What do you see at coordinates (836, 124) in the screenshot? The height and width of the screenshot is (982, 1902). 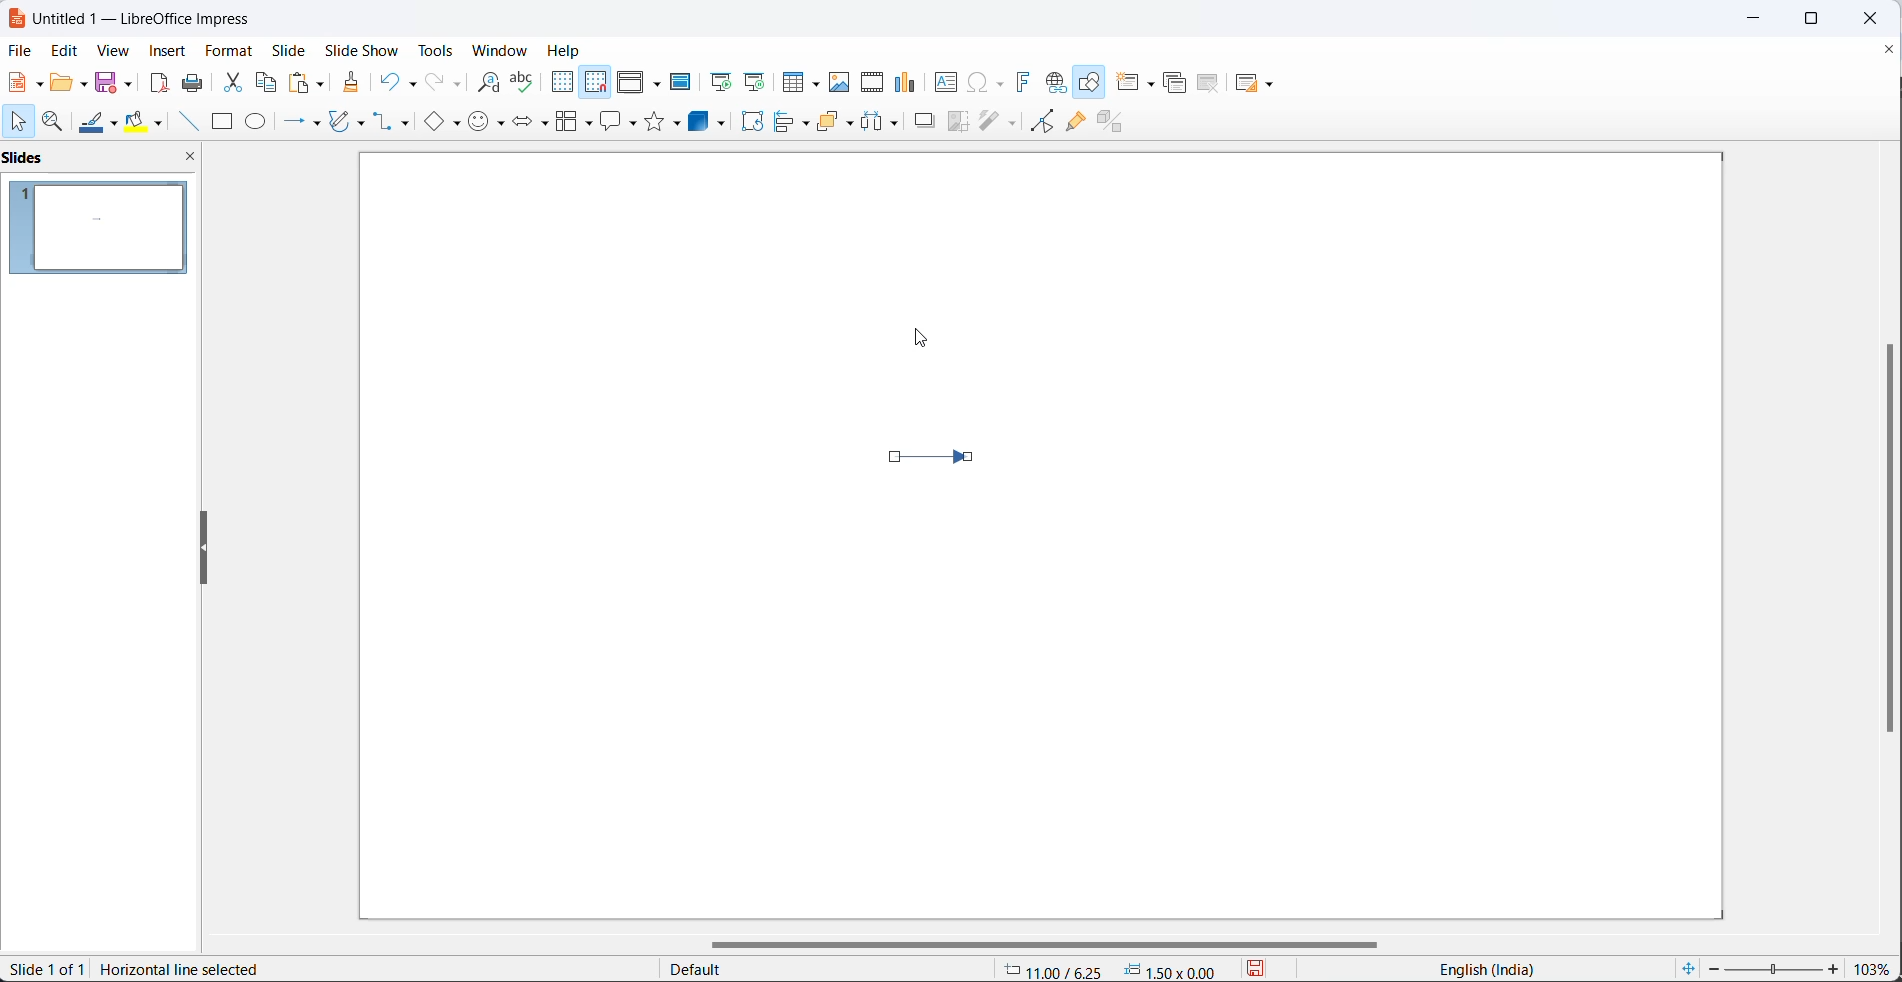 I see `arrange` at bounding box center [836, 124].